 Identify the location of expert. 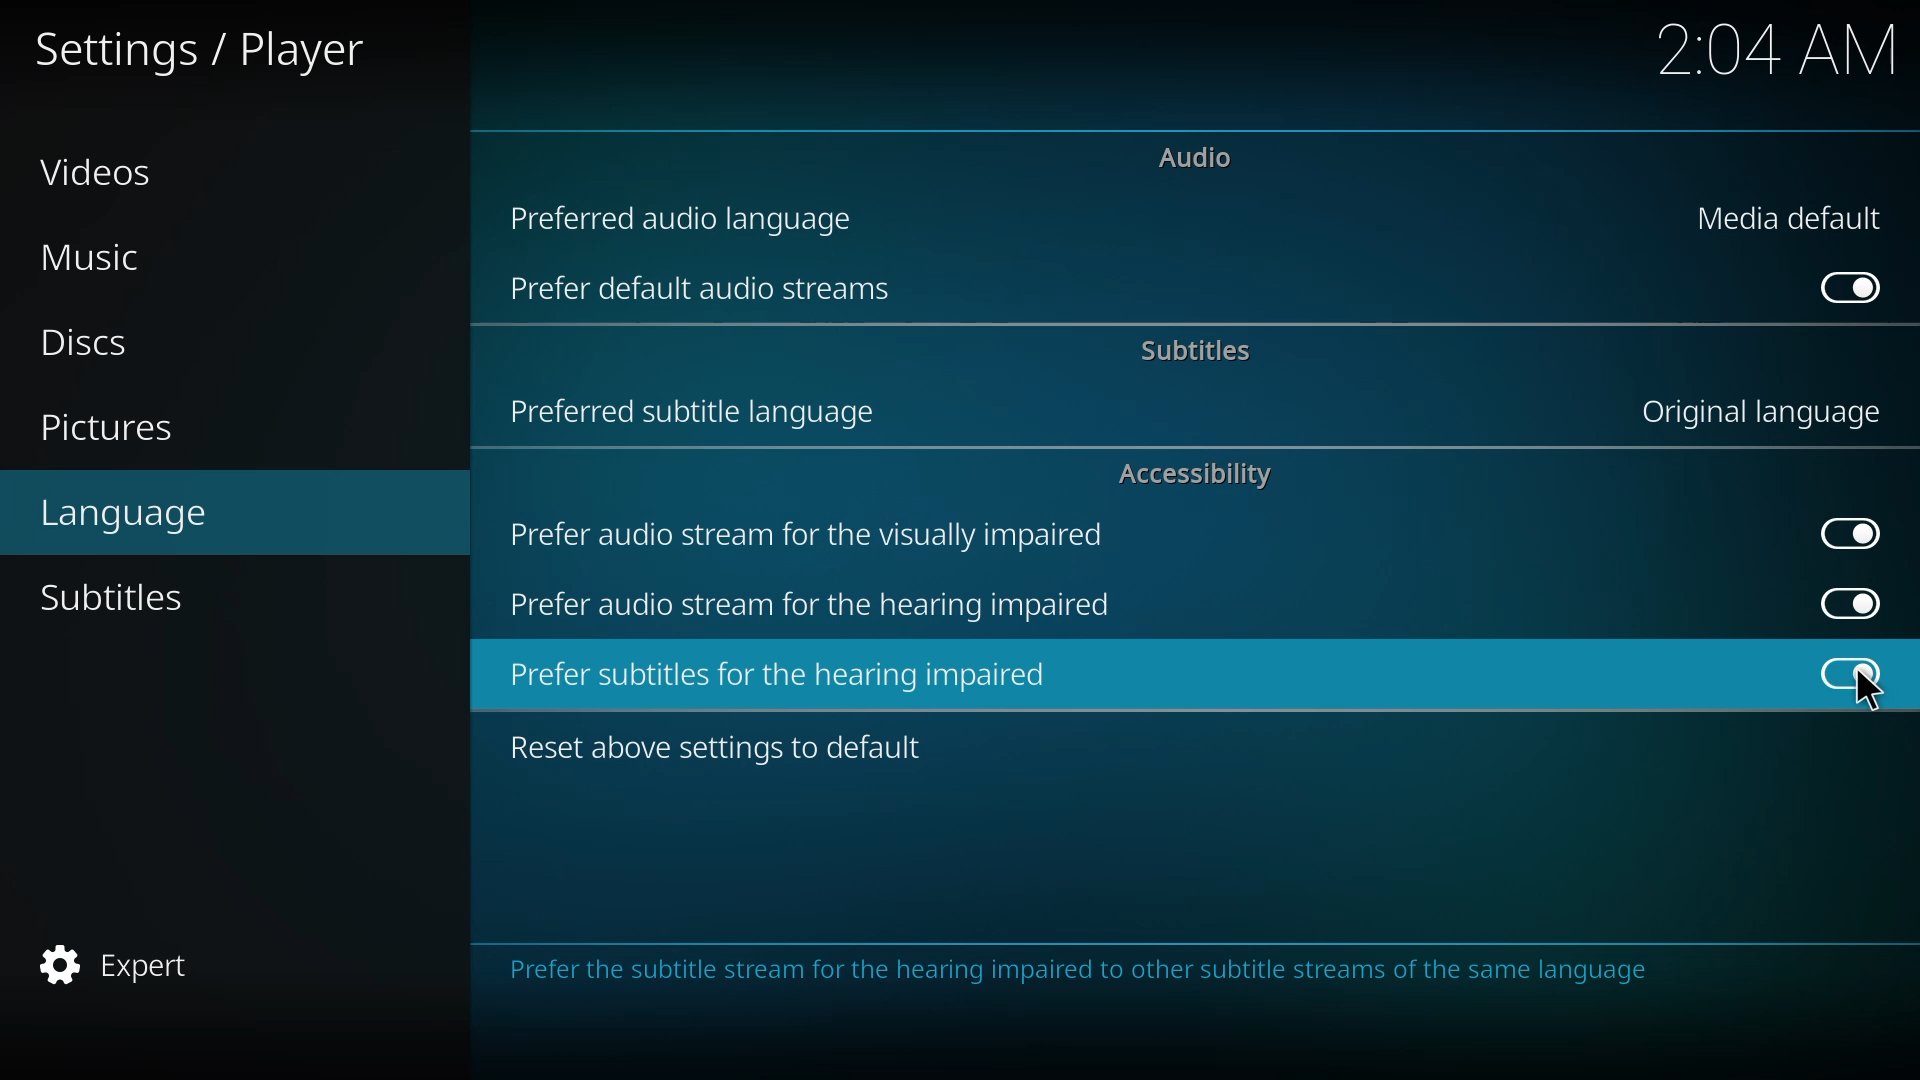
(130, 963).